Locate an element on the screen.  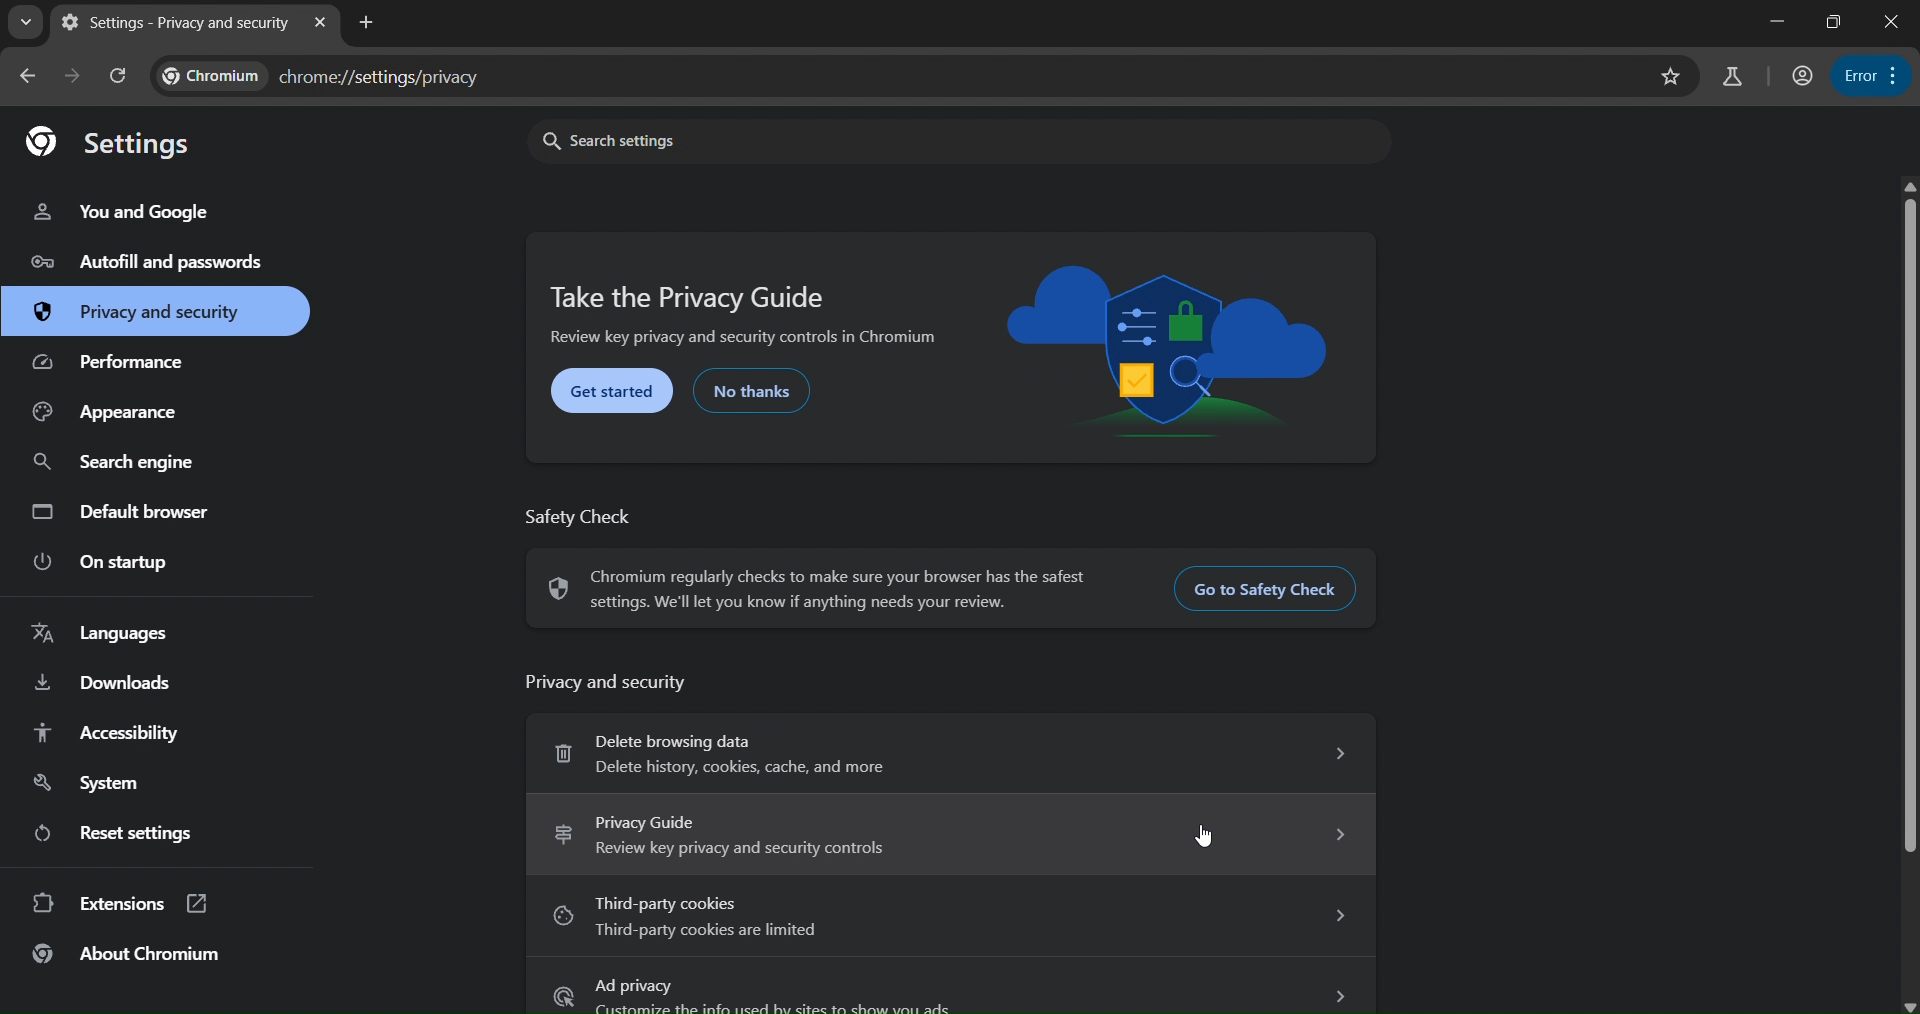
bookmark page is located at coordinates (1670, 77).